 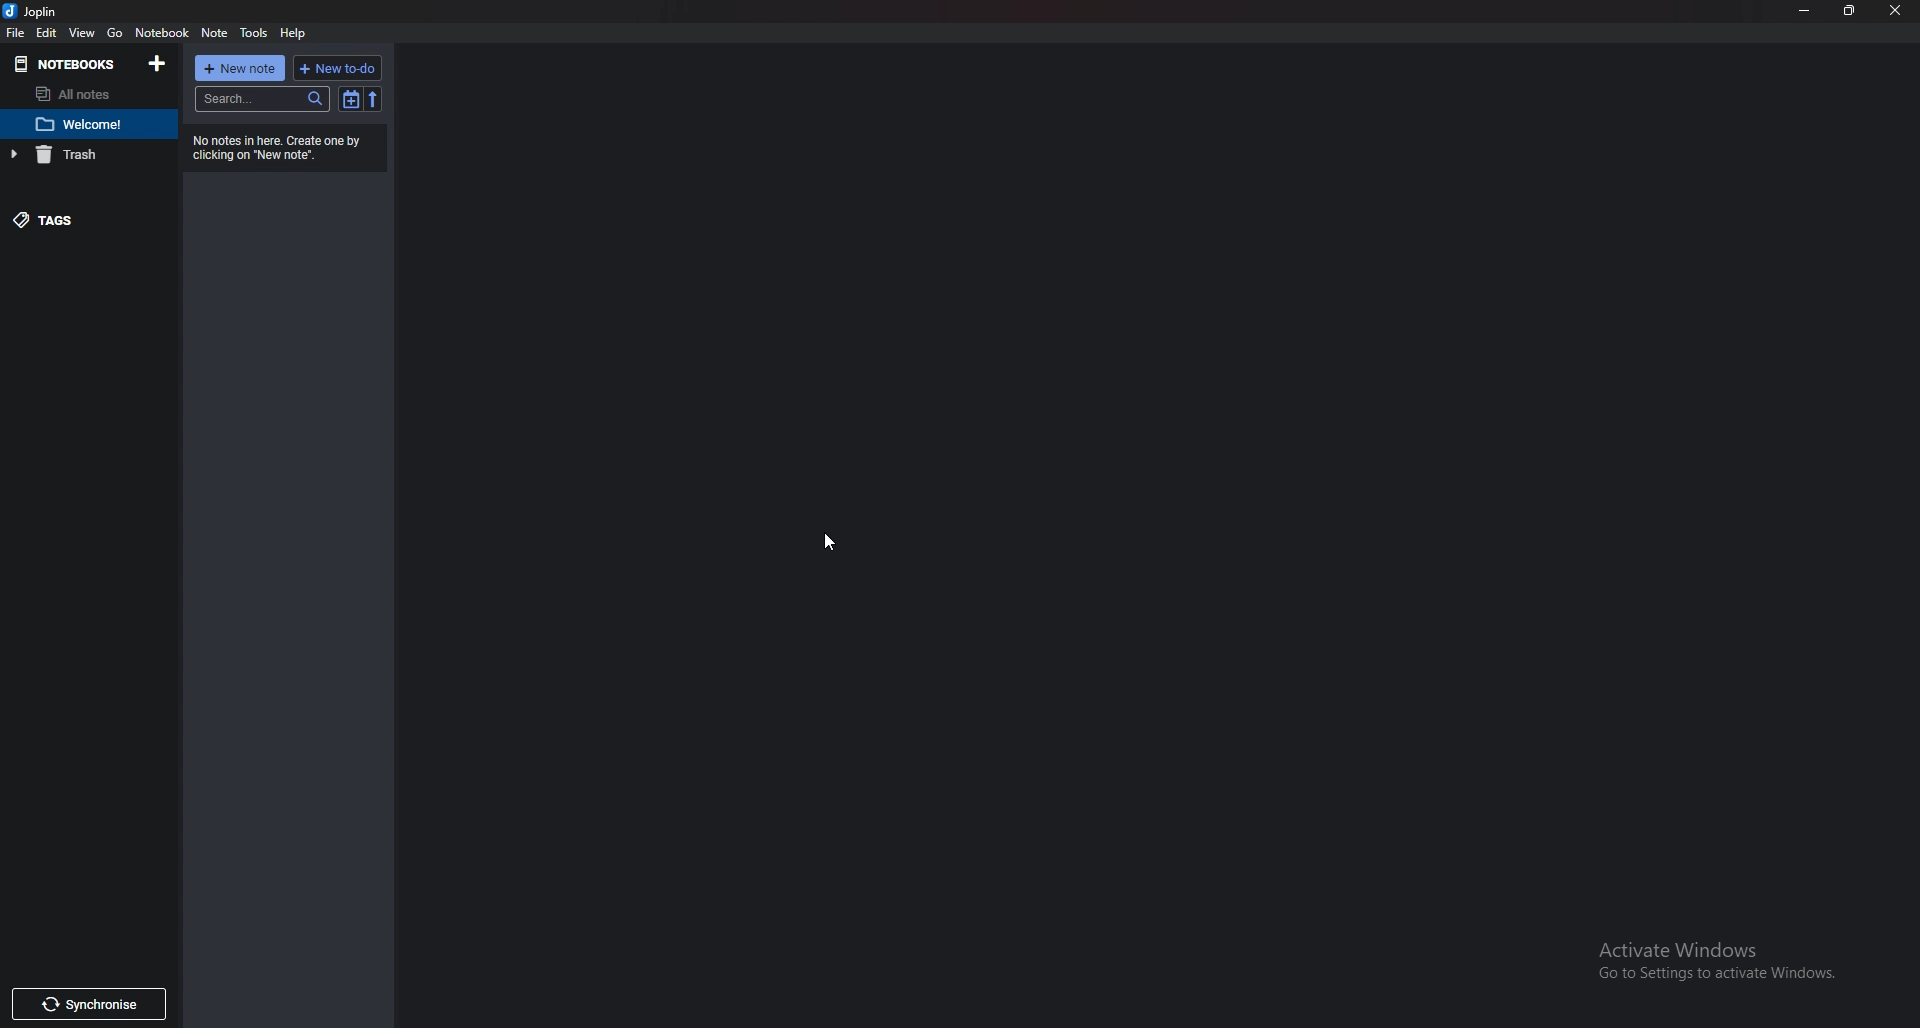 I want to click on note, so click(x=88, y=124).